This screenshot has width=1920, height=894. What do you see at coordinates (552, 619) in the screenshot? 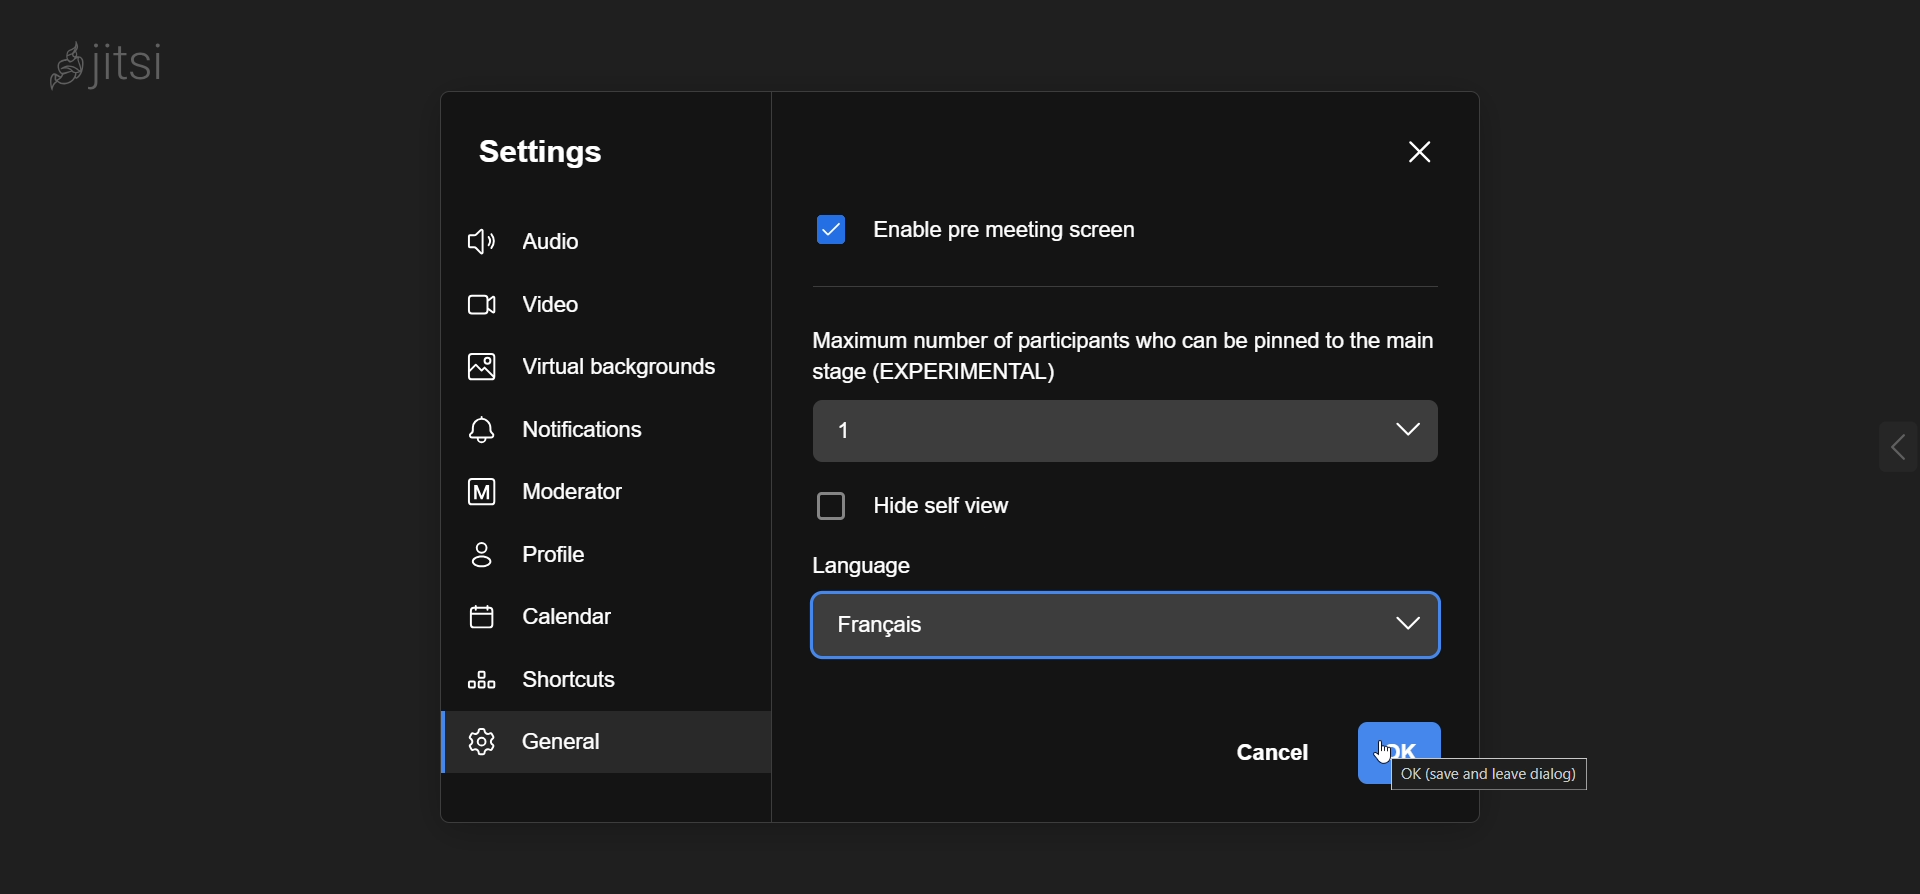
I see `calendar` at bounding box center [552, 619].